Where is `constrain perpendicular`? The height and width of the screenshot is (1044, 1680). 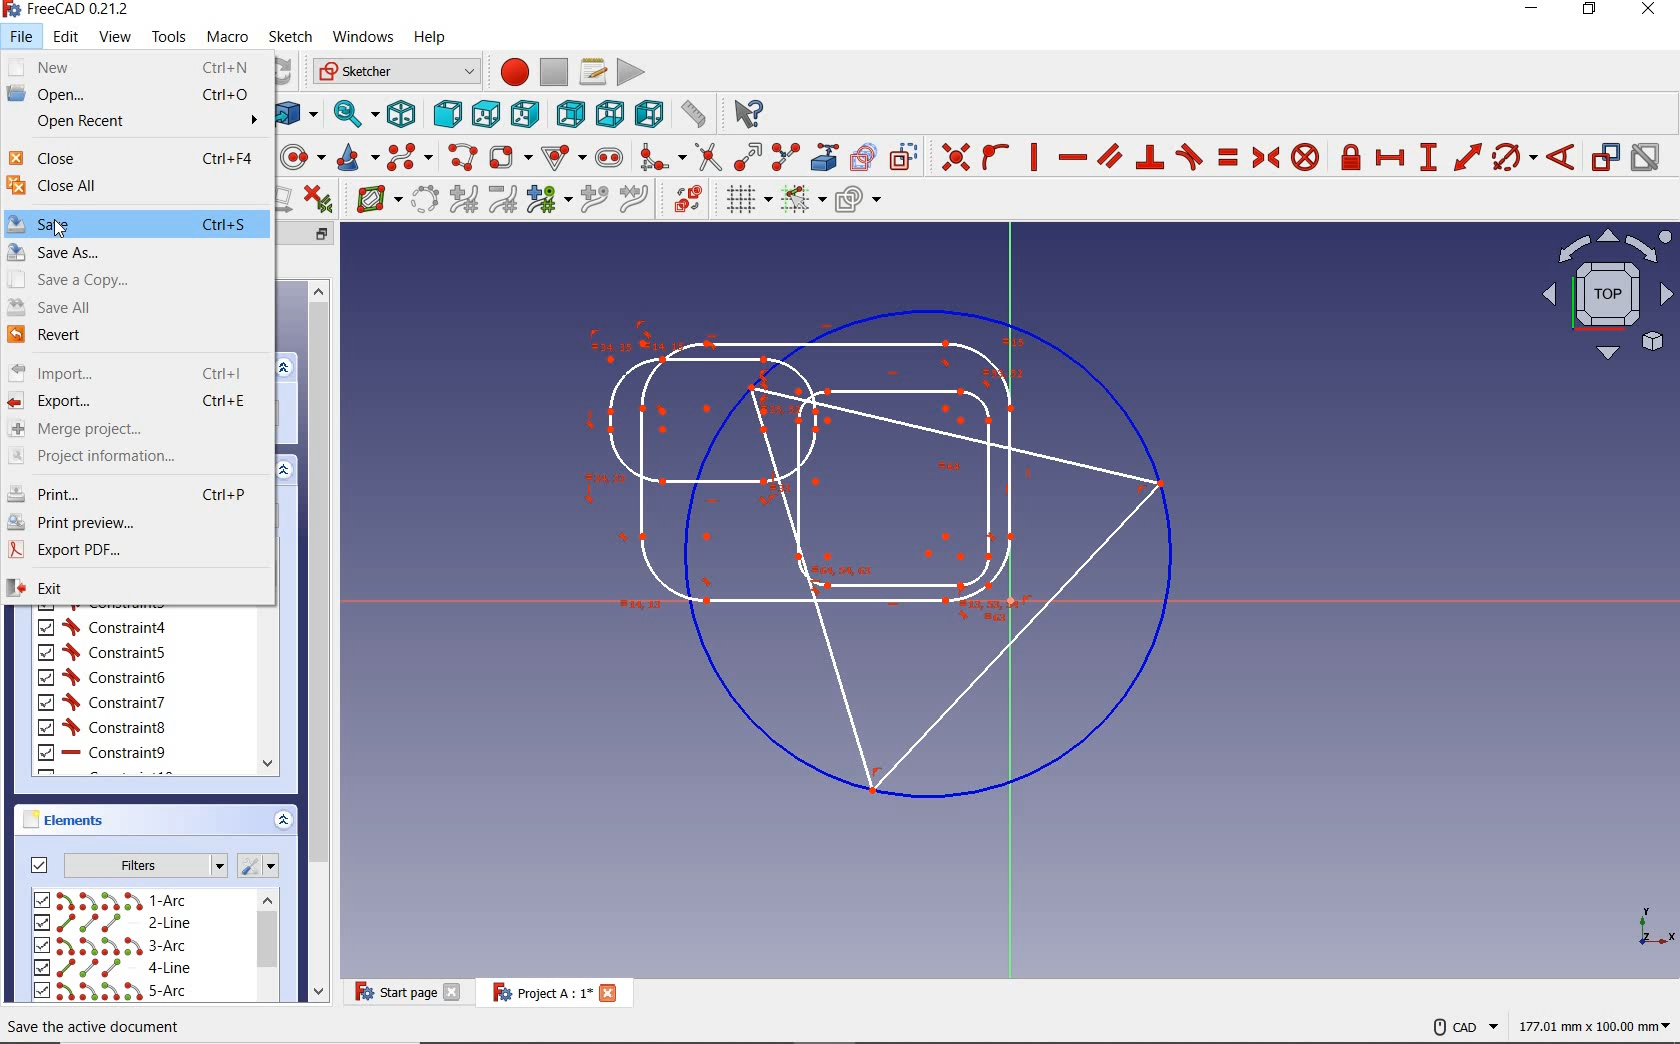 constrain perpendicular is located at coordinates (1151, 157).